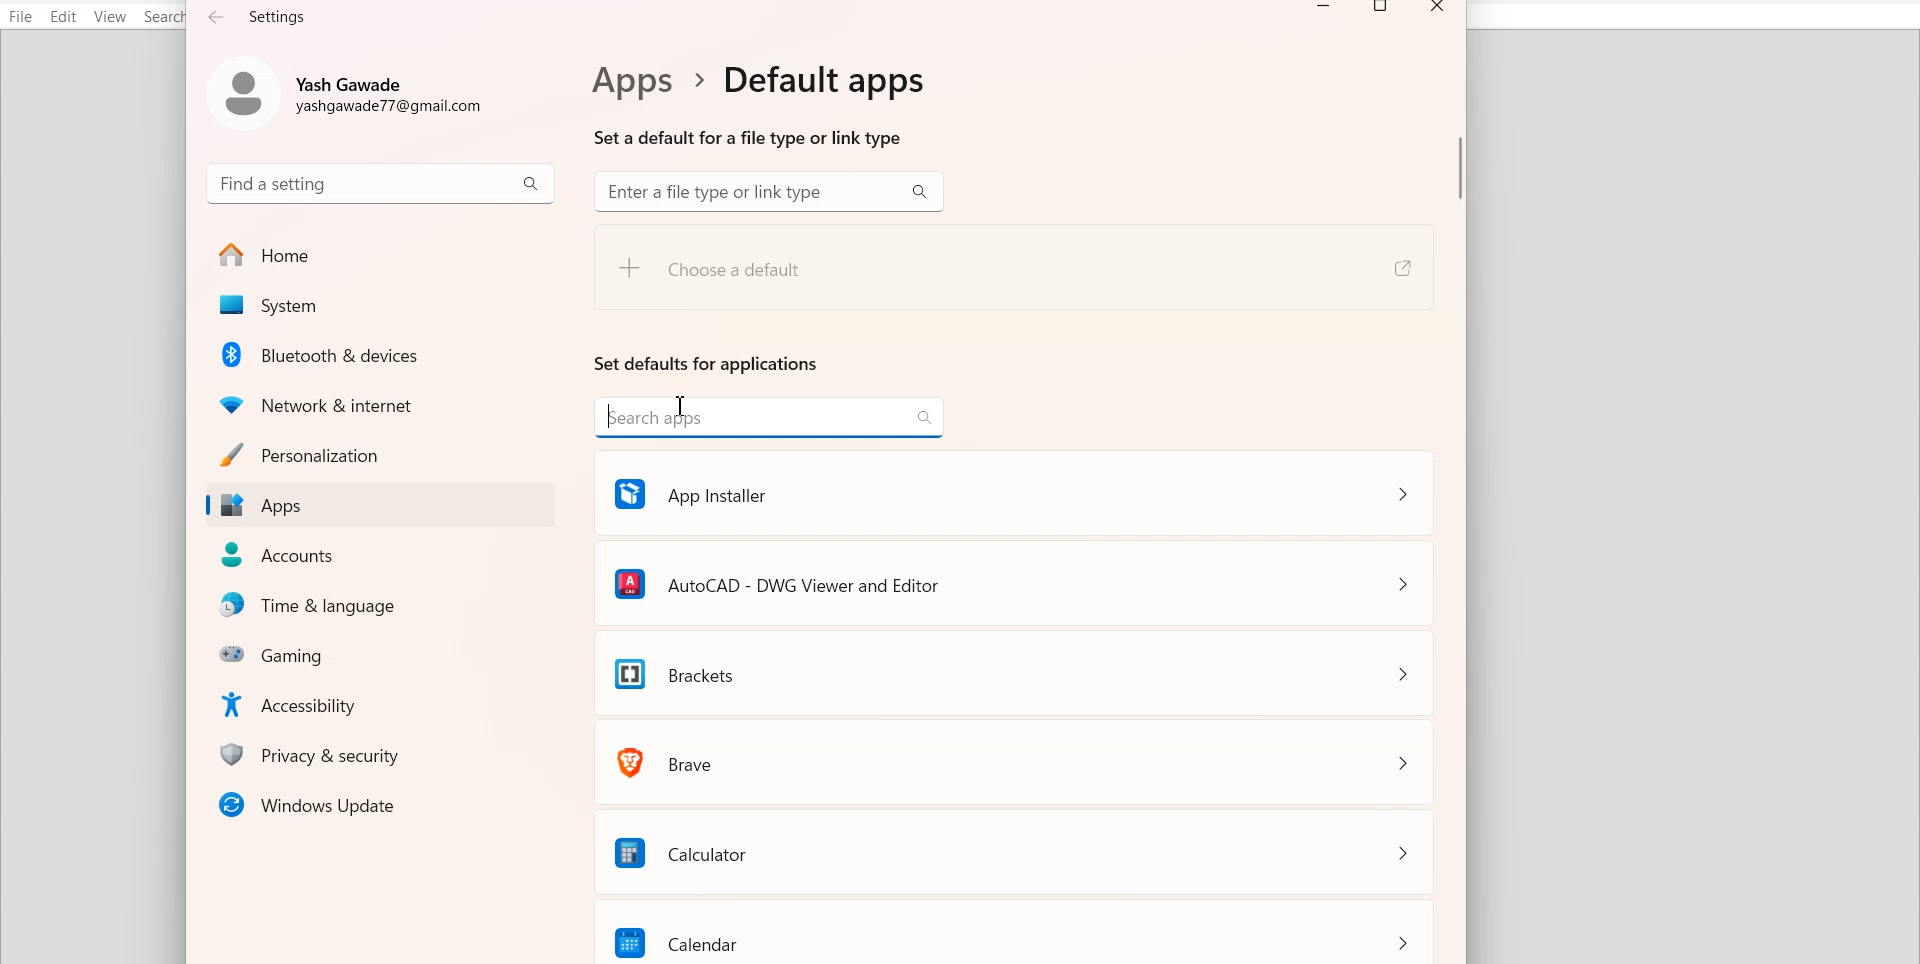 The height and width of the screenshot is (964, 1920). Describe the element at coordinates (353, 90) in the screenshot. I see `Account` at that location.